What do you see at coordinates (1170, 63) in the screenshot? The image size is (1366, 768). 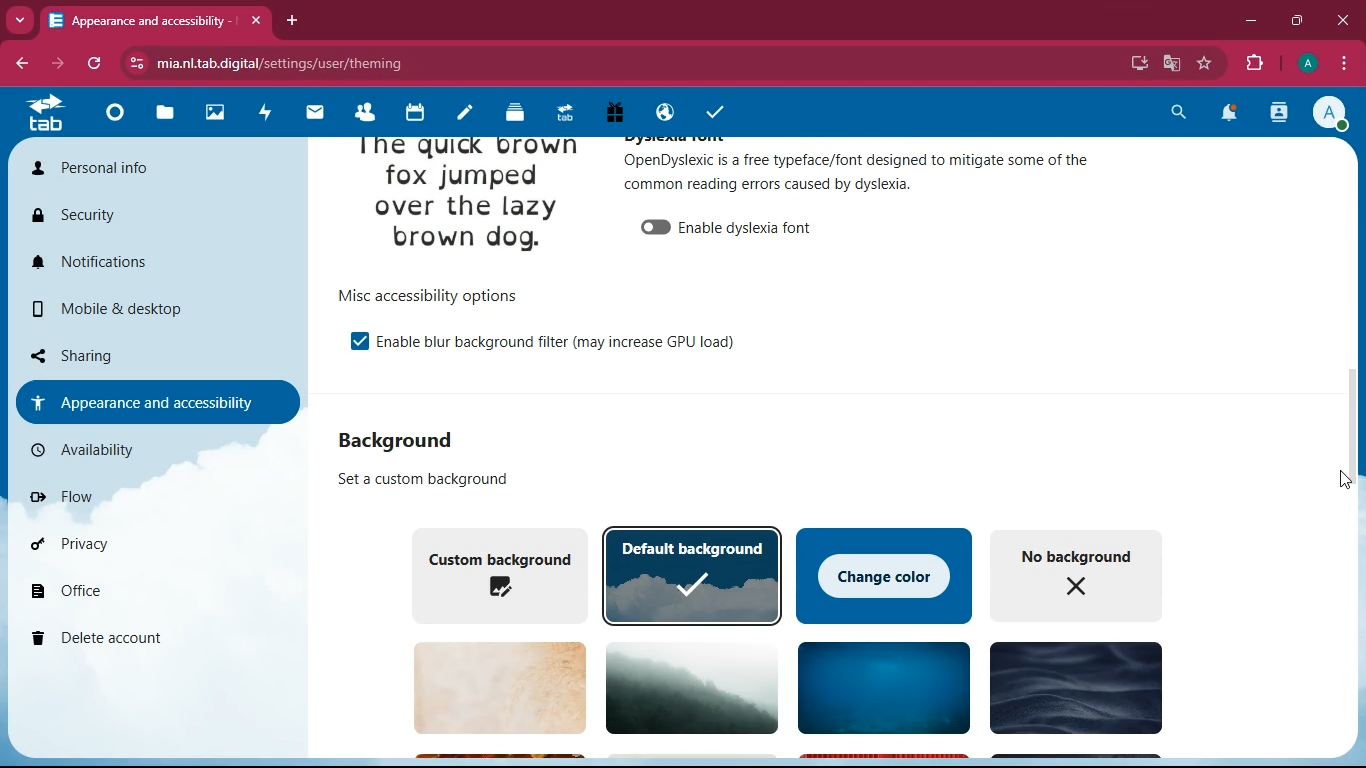 I see `google translate` at bounding box center [1170, 63].